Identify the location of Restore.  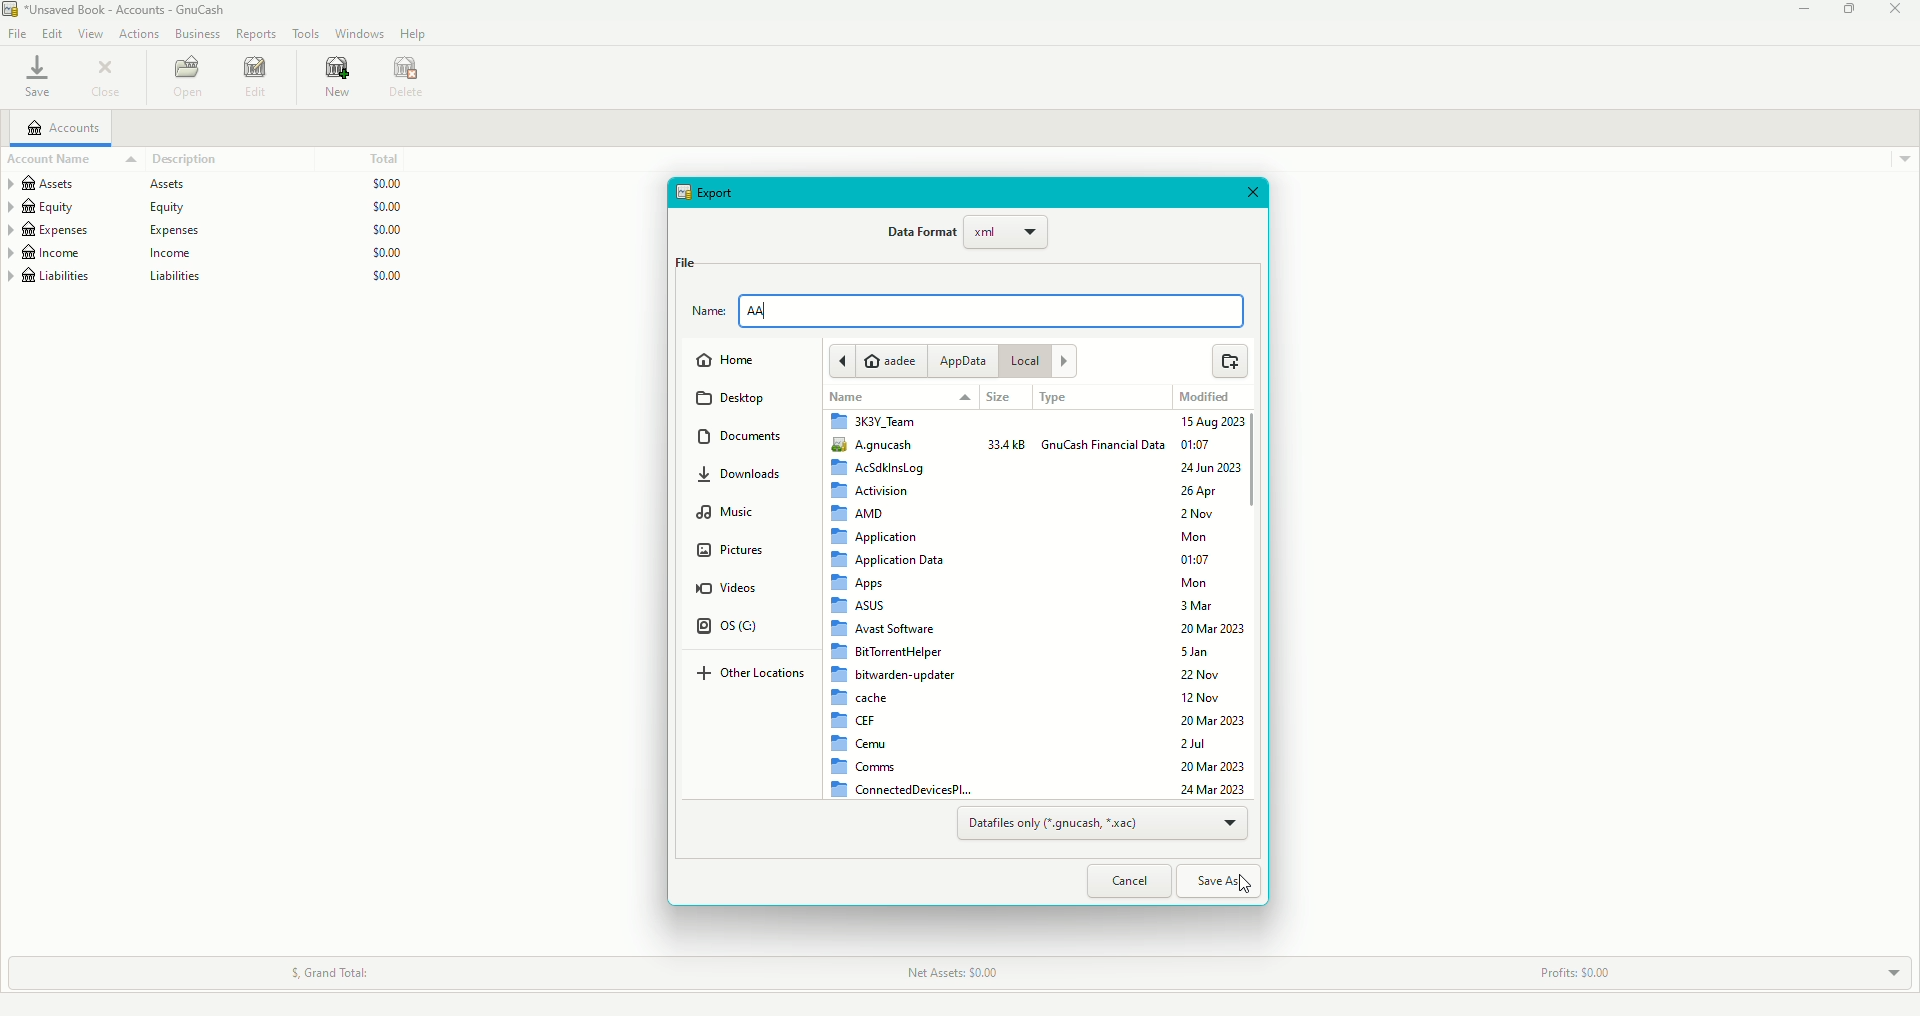
(1848, 10).